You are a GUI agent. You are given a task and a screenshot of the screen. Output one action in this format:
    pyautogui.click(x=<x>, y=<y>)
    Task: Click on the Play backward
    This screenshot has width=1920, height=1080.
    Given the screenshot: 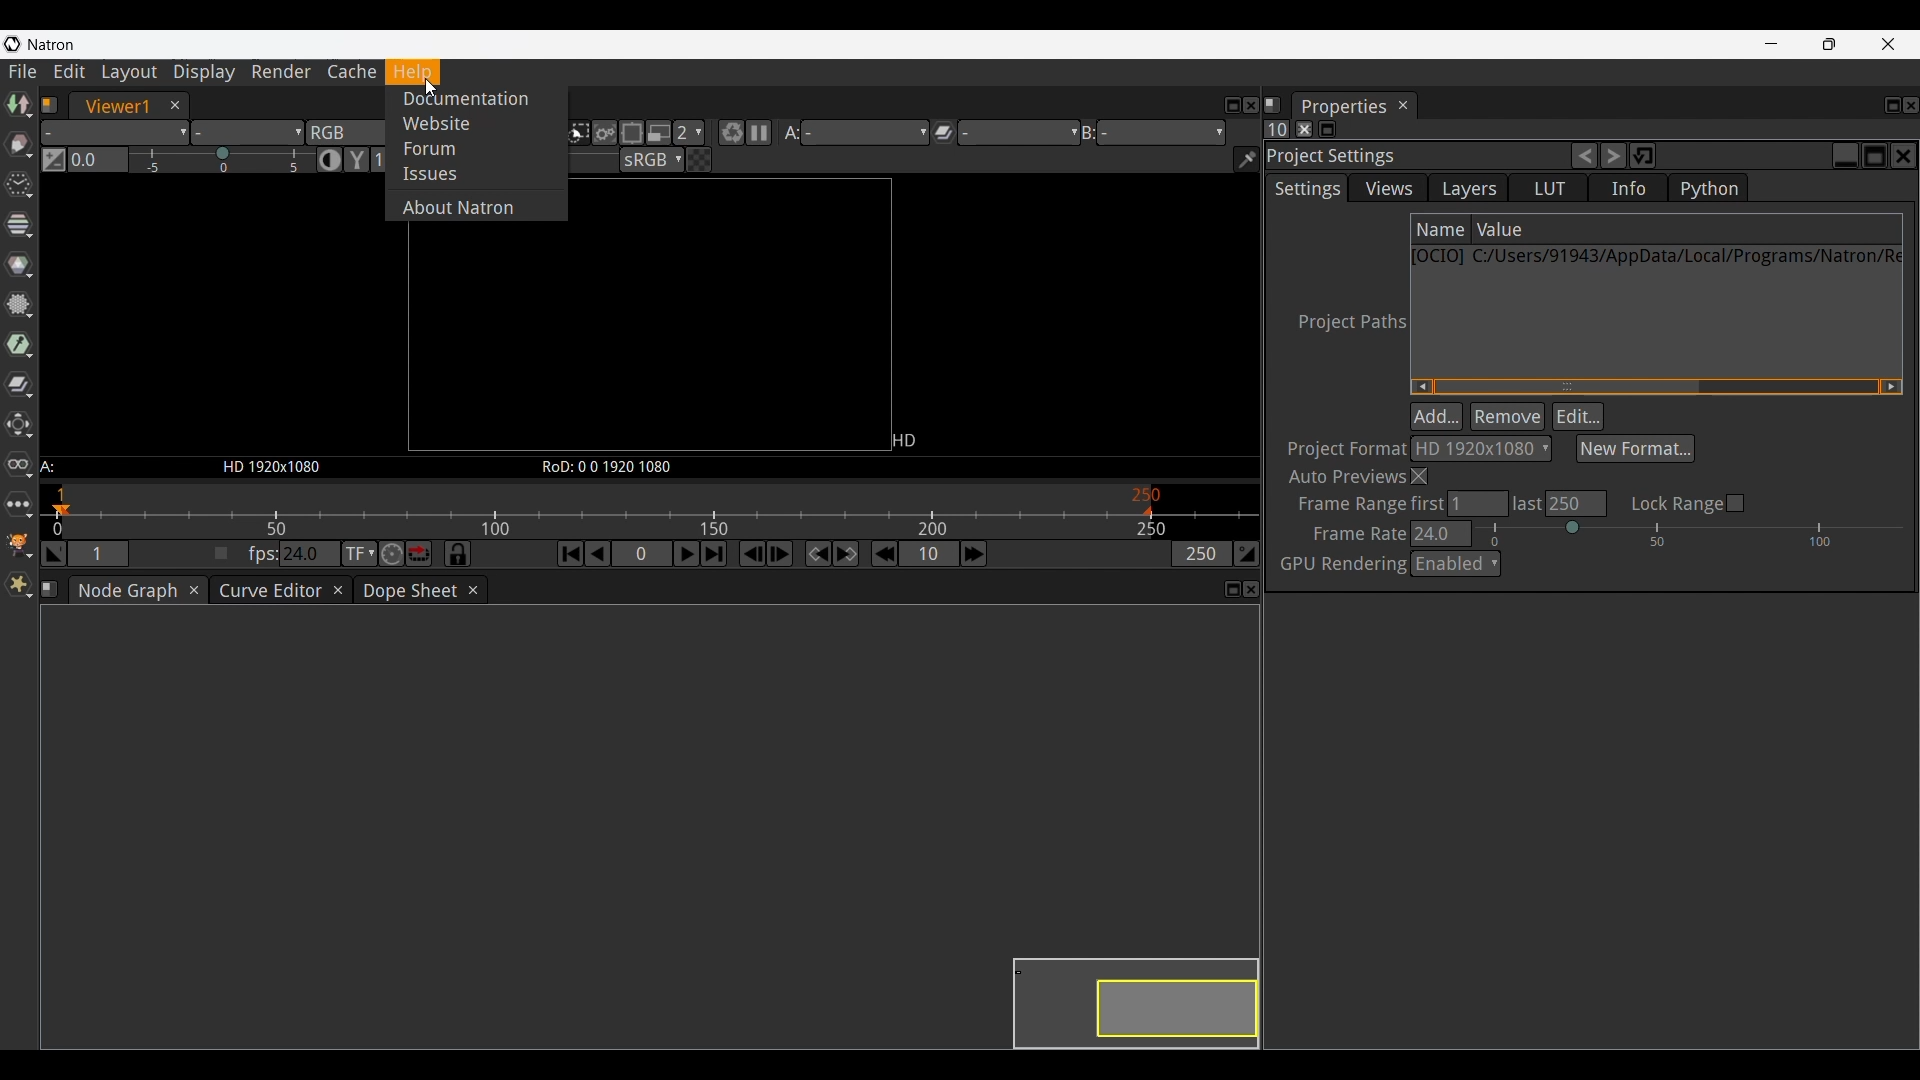 What is the action you would take?
    pyautogui.click(x=599, y=553)
    